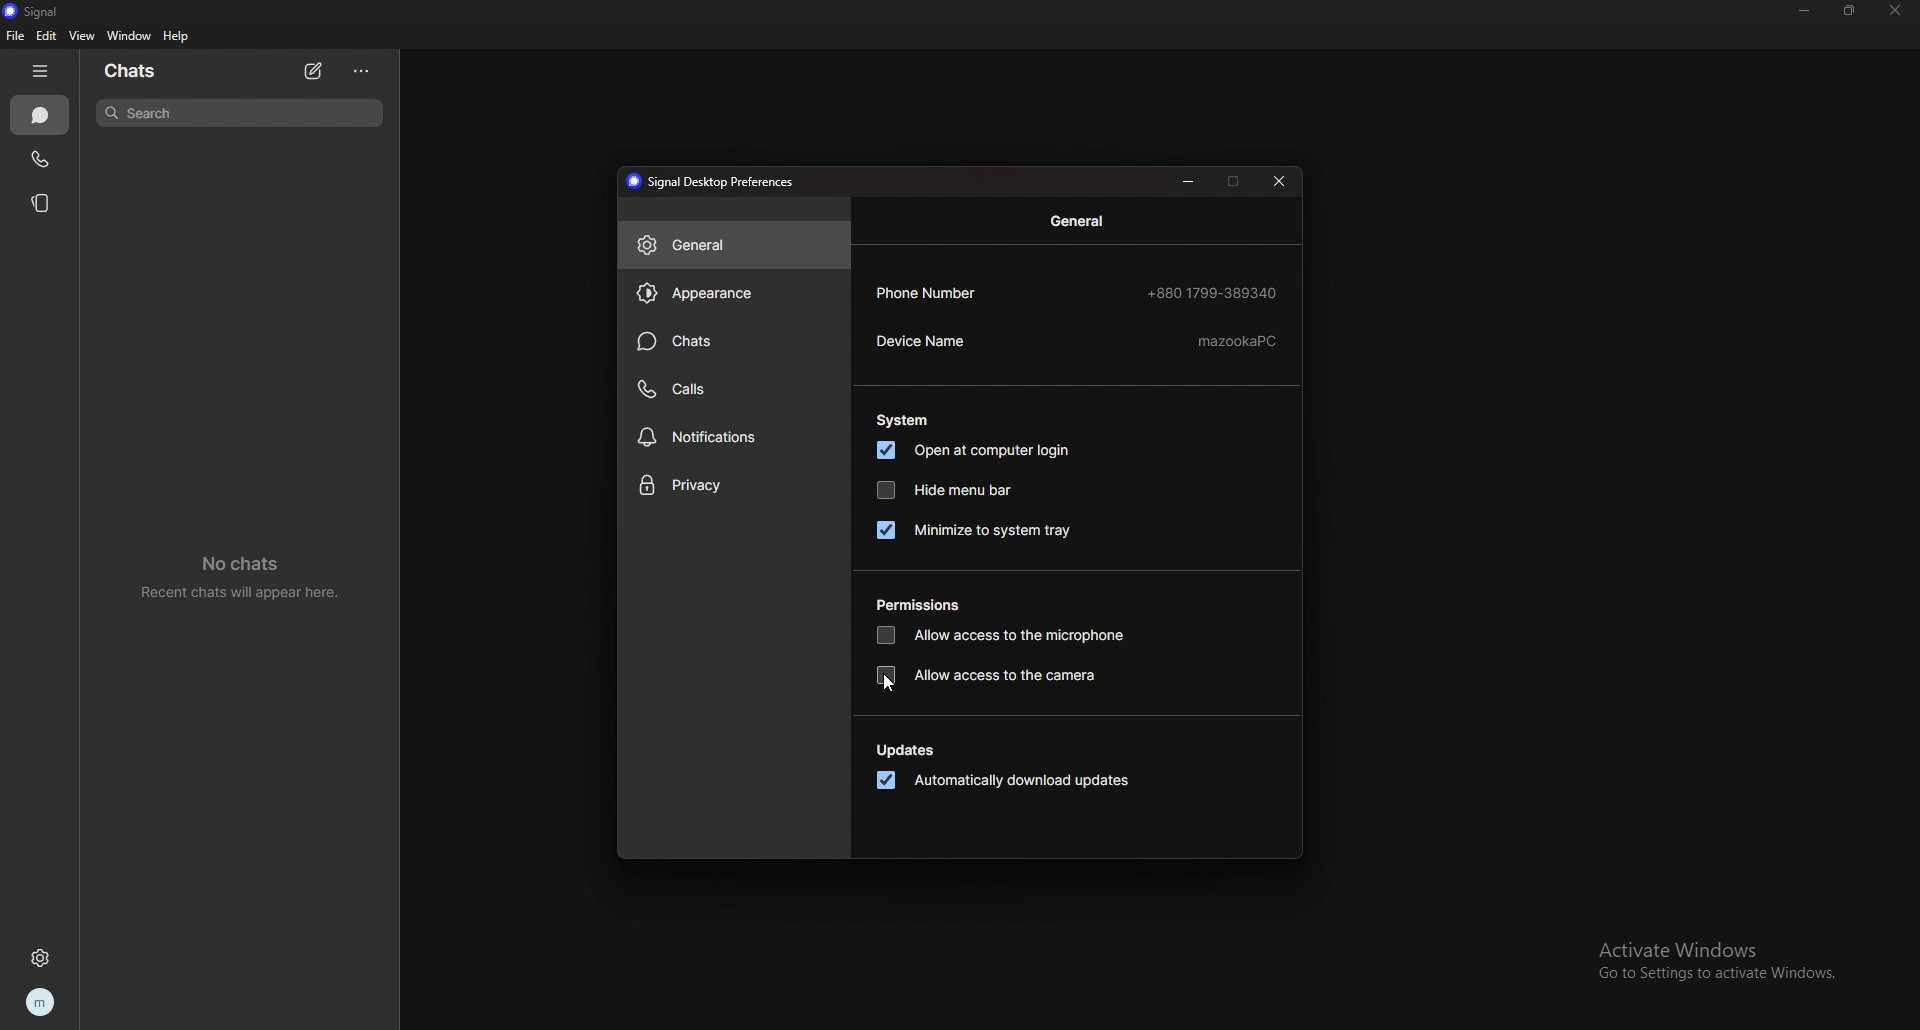 This screenshot has height=1030, width=1920. What do you see at coordinates (733, 487) in the screenshot?
I see `privacy` at bounding box center [733, 487].